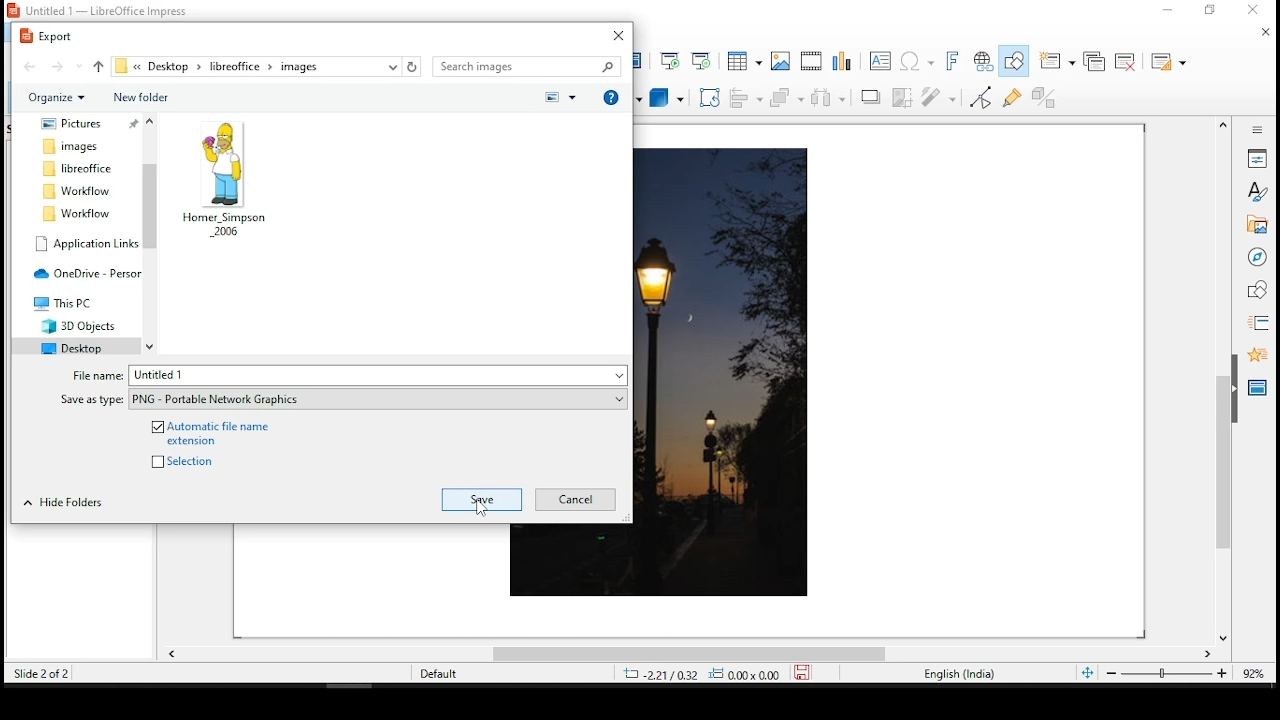  I want to click on file name, so click(378, 375).